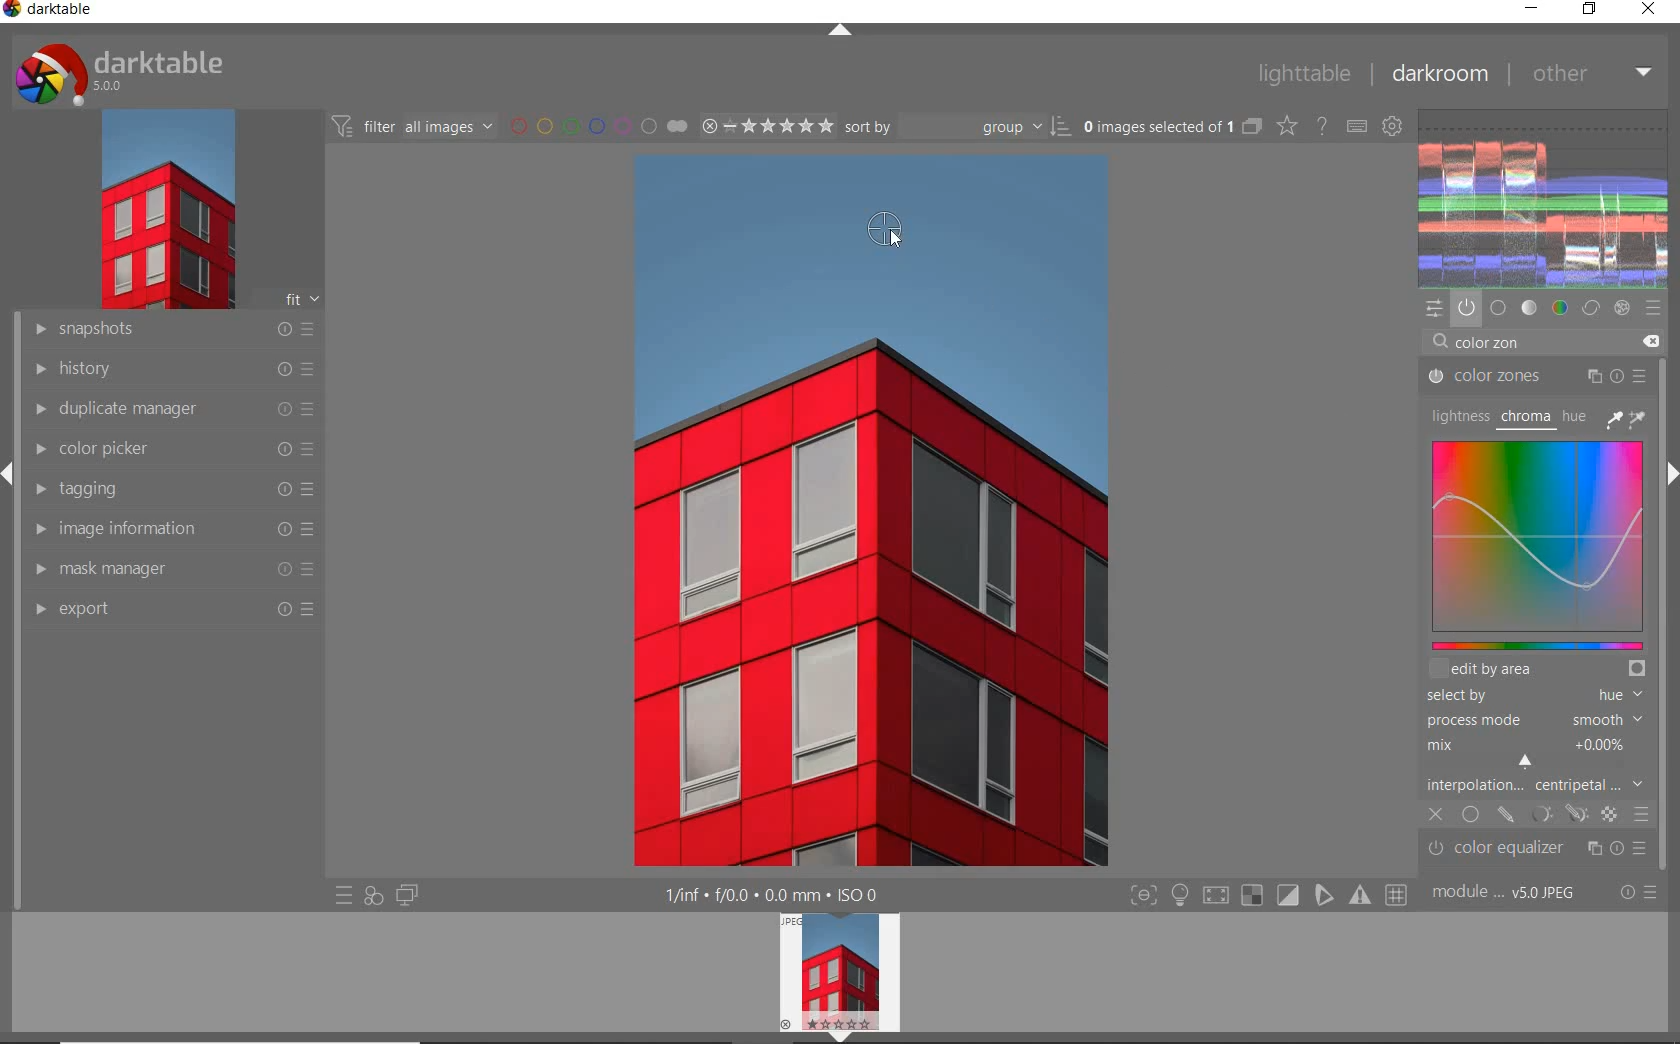  What do you see at coordinates (1524, 418) in the screenshot?
I see `CHROMA` at bounding box center [1524, 418].